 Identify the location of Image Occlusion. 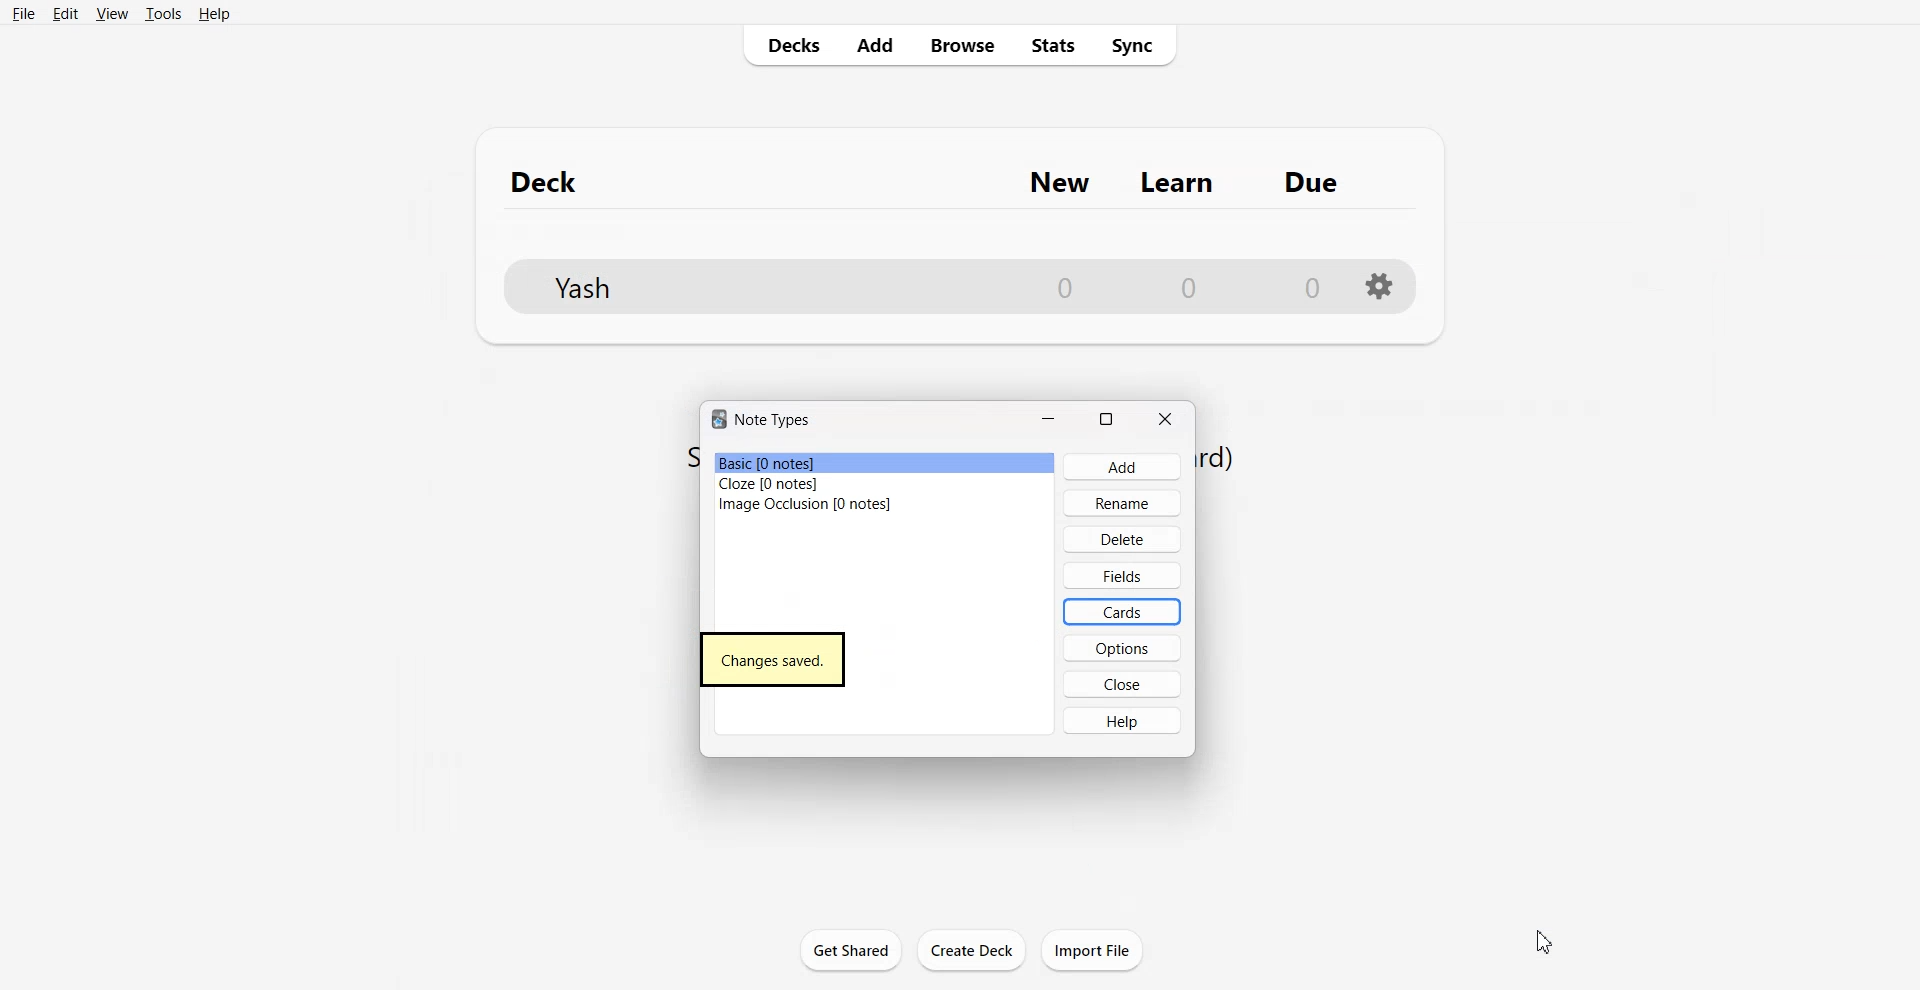
(883, 503).